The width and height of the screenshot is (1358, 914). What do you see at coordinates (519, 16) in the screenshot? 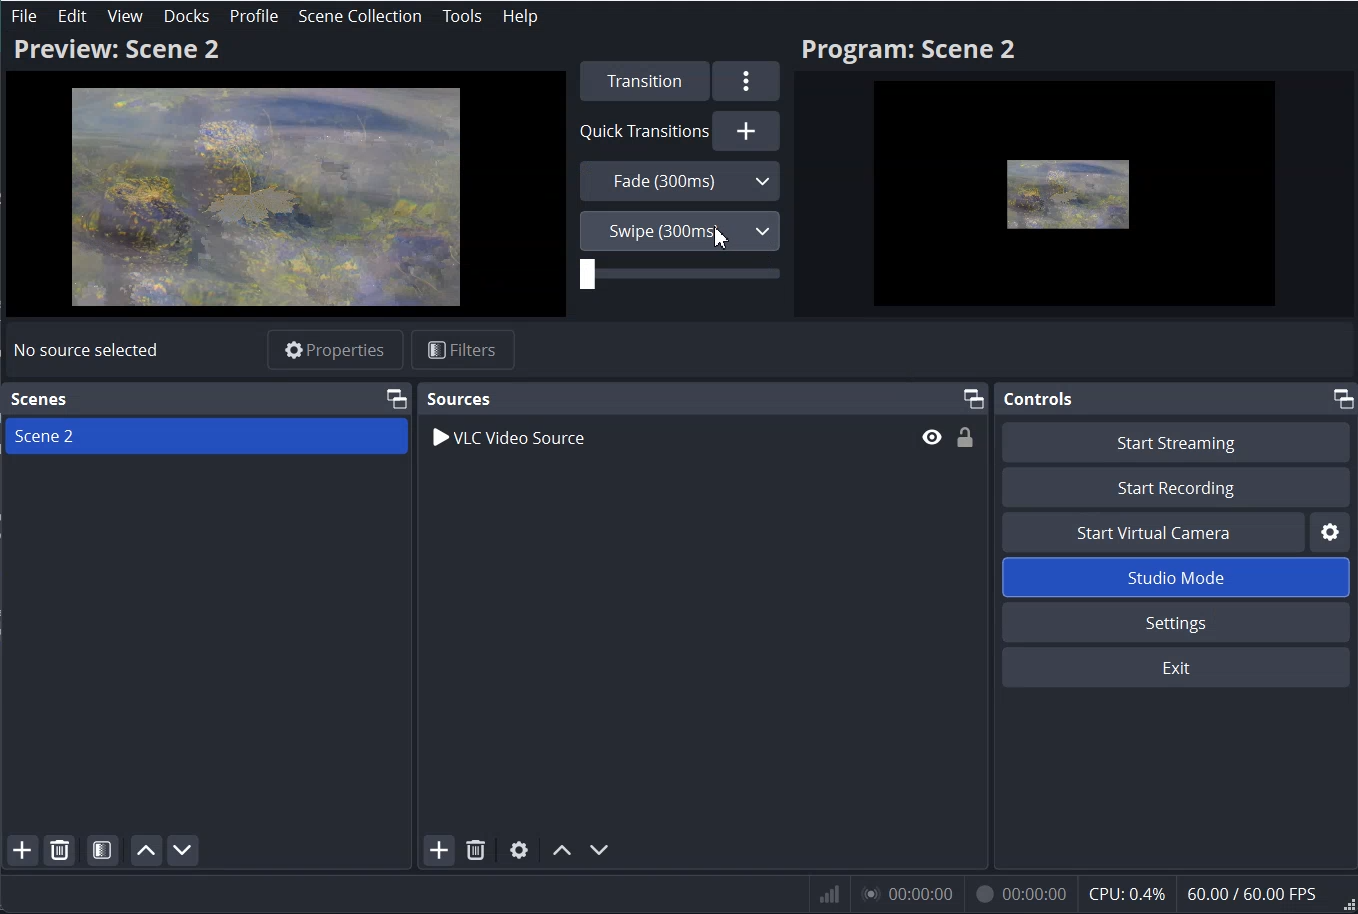
I see `Help` at bounding box center [519, 16].